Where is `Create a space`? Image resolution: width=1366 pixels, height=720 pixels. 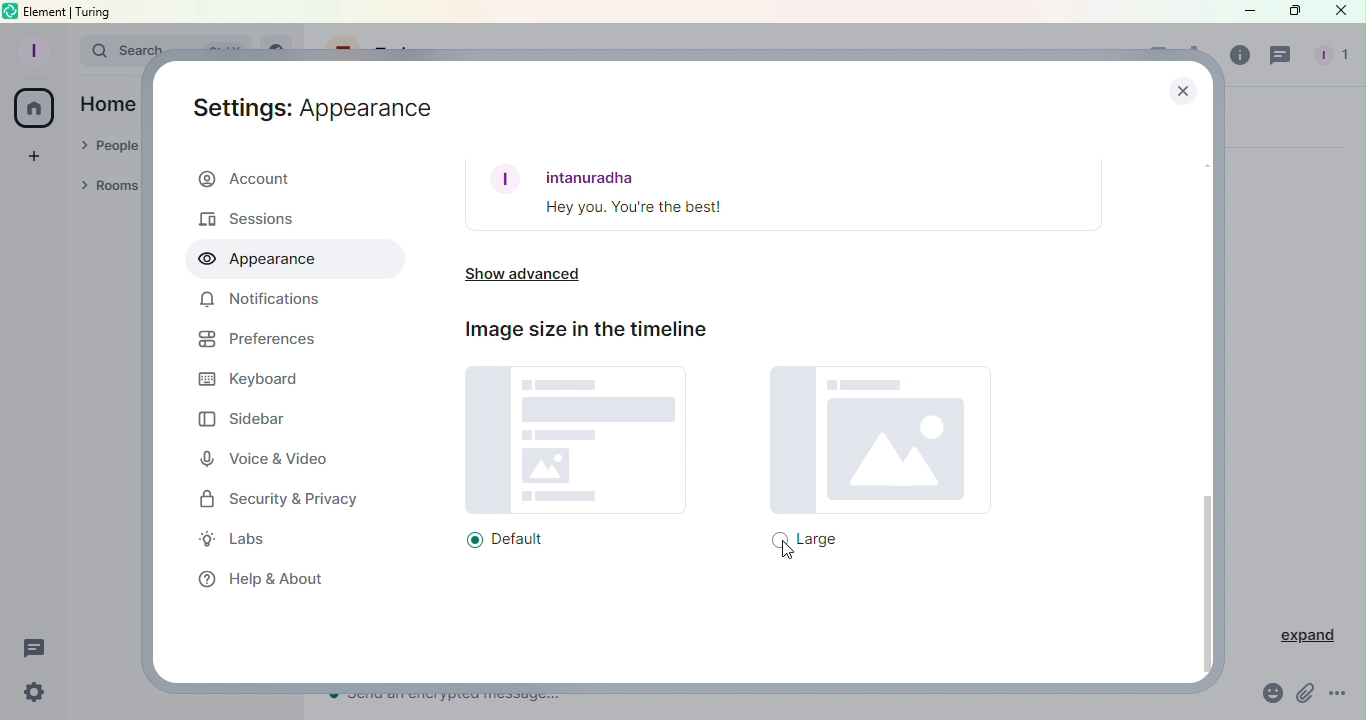 Create a space is located at coordinates (33, 154).